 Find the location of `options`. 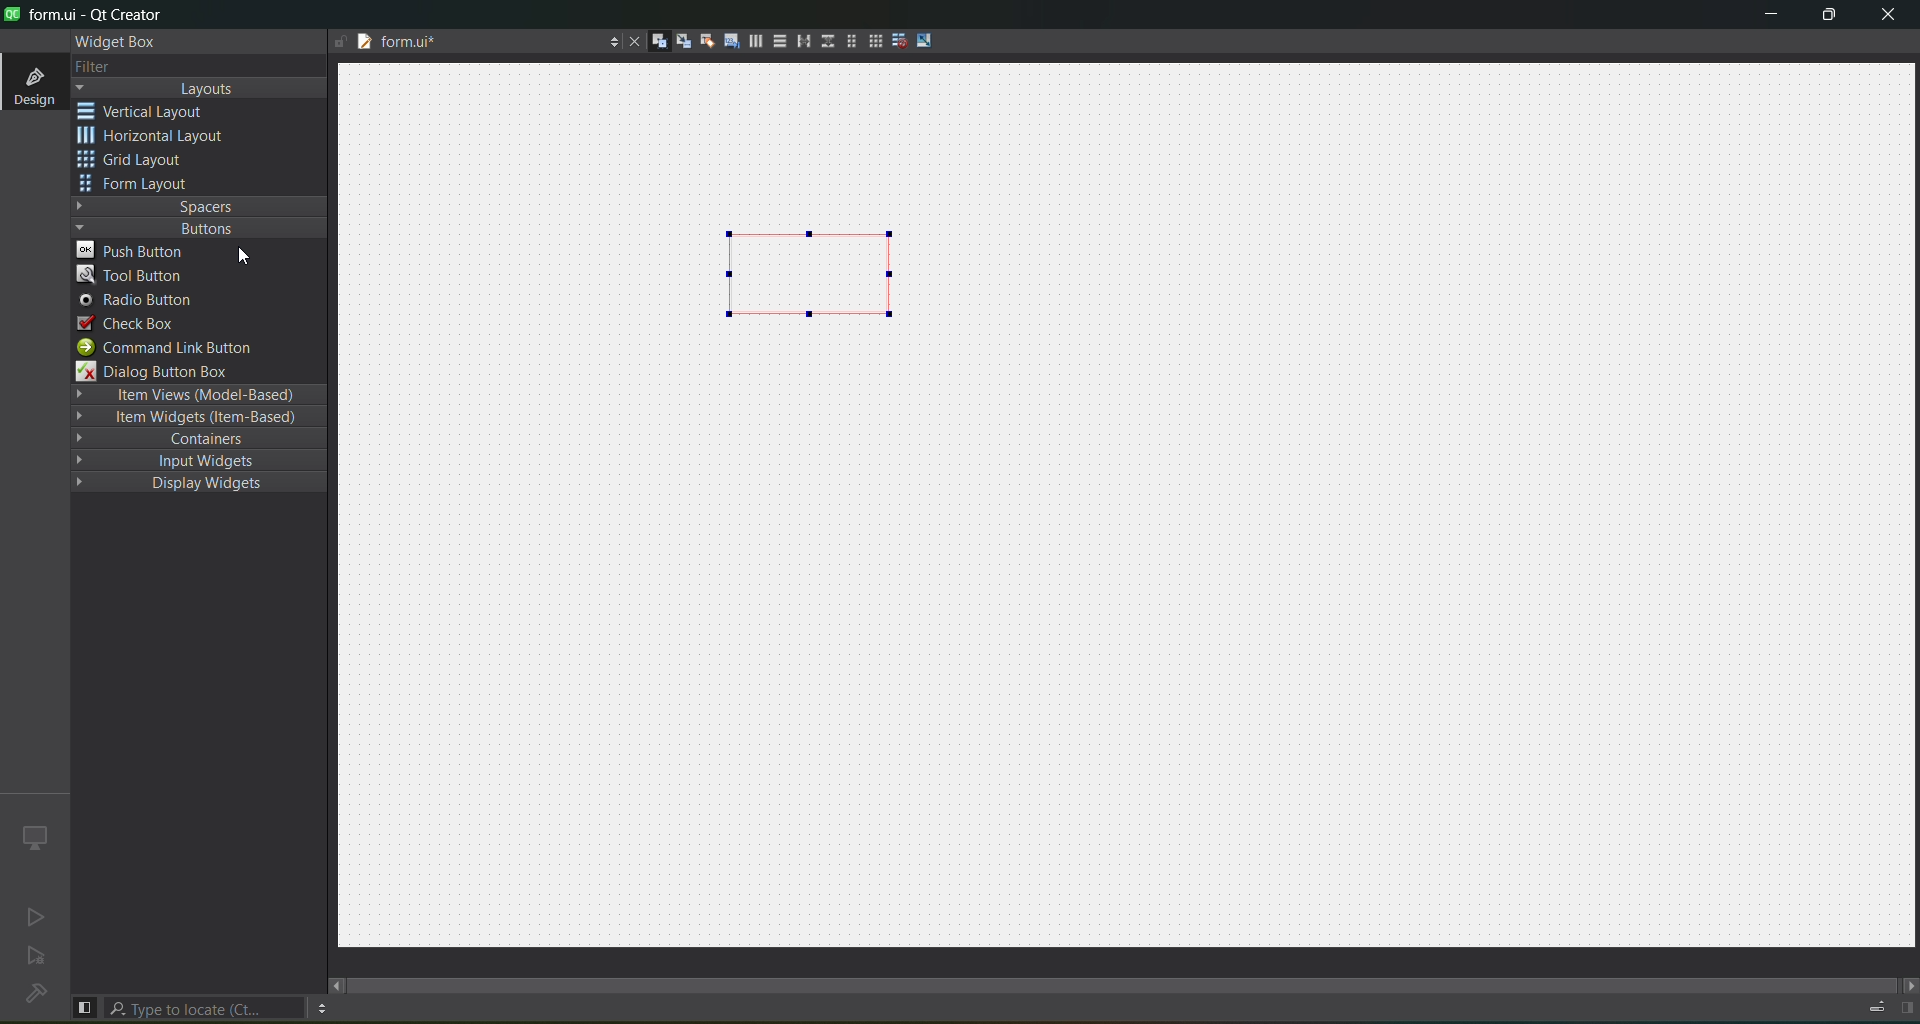

options is located at coordinates (321, 1008).